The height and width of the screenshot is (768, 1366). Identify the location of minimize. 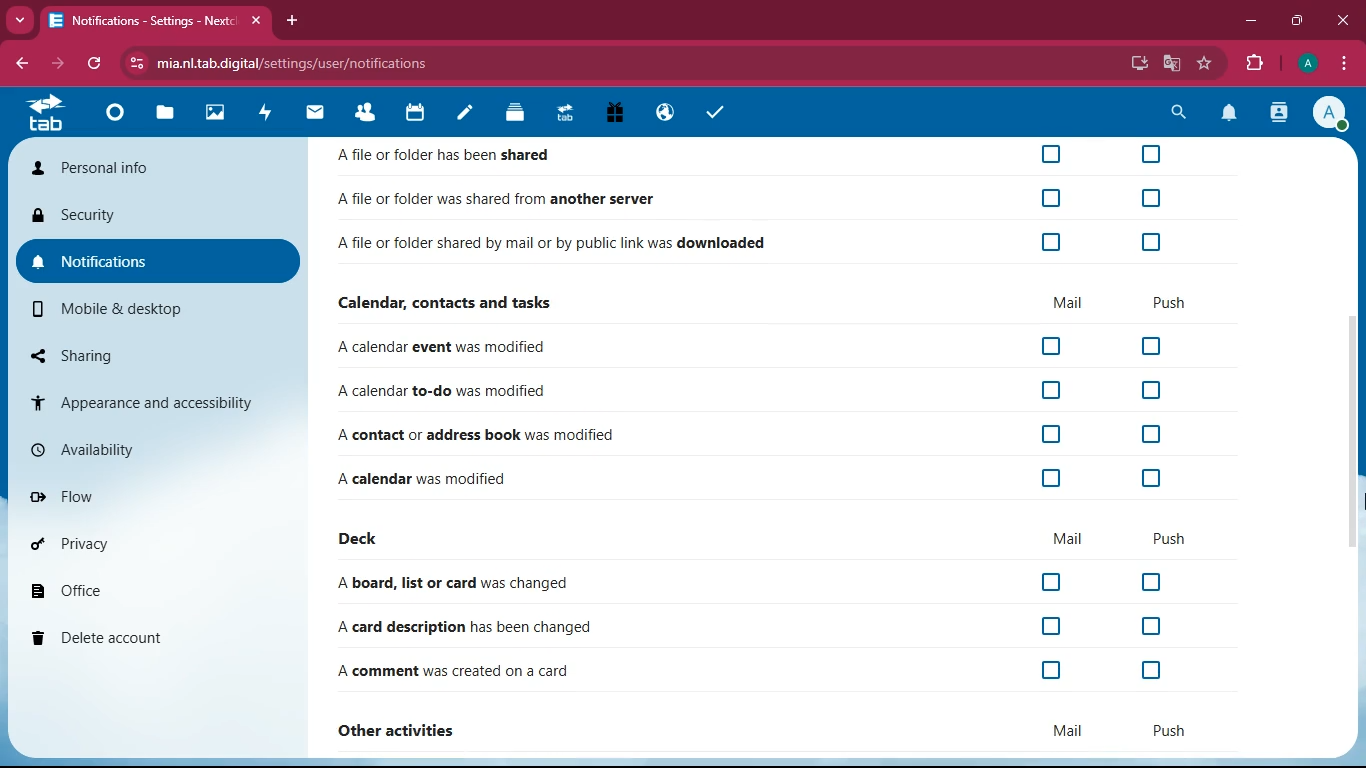
(1251, 22).